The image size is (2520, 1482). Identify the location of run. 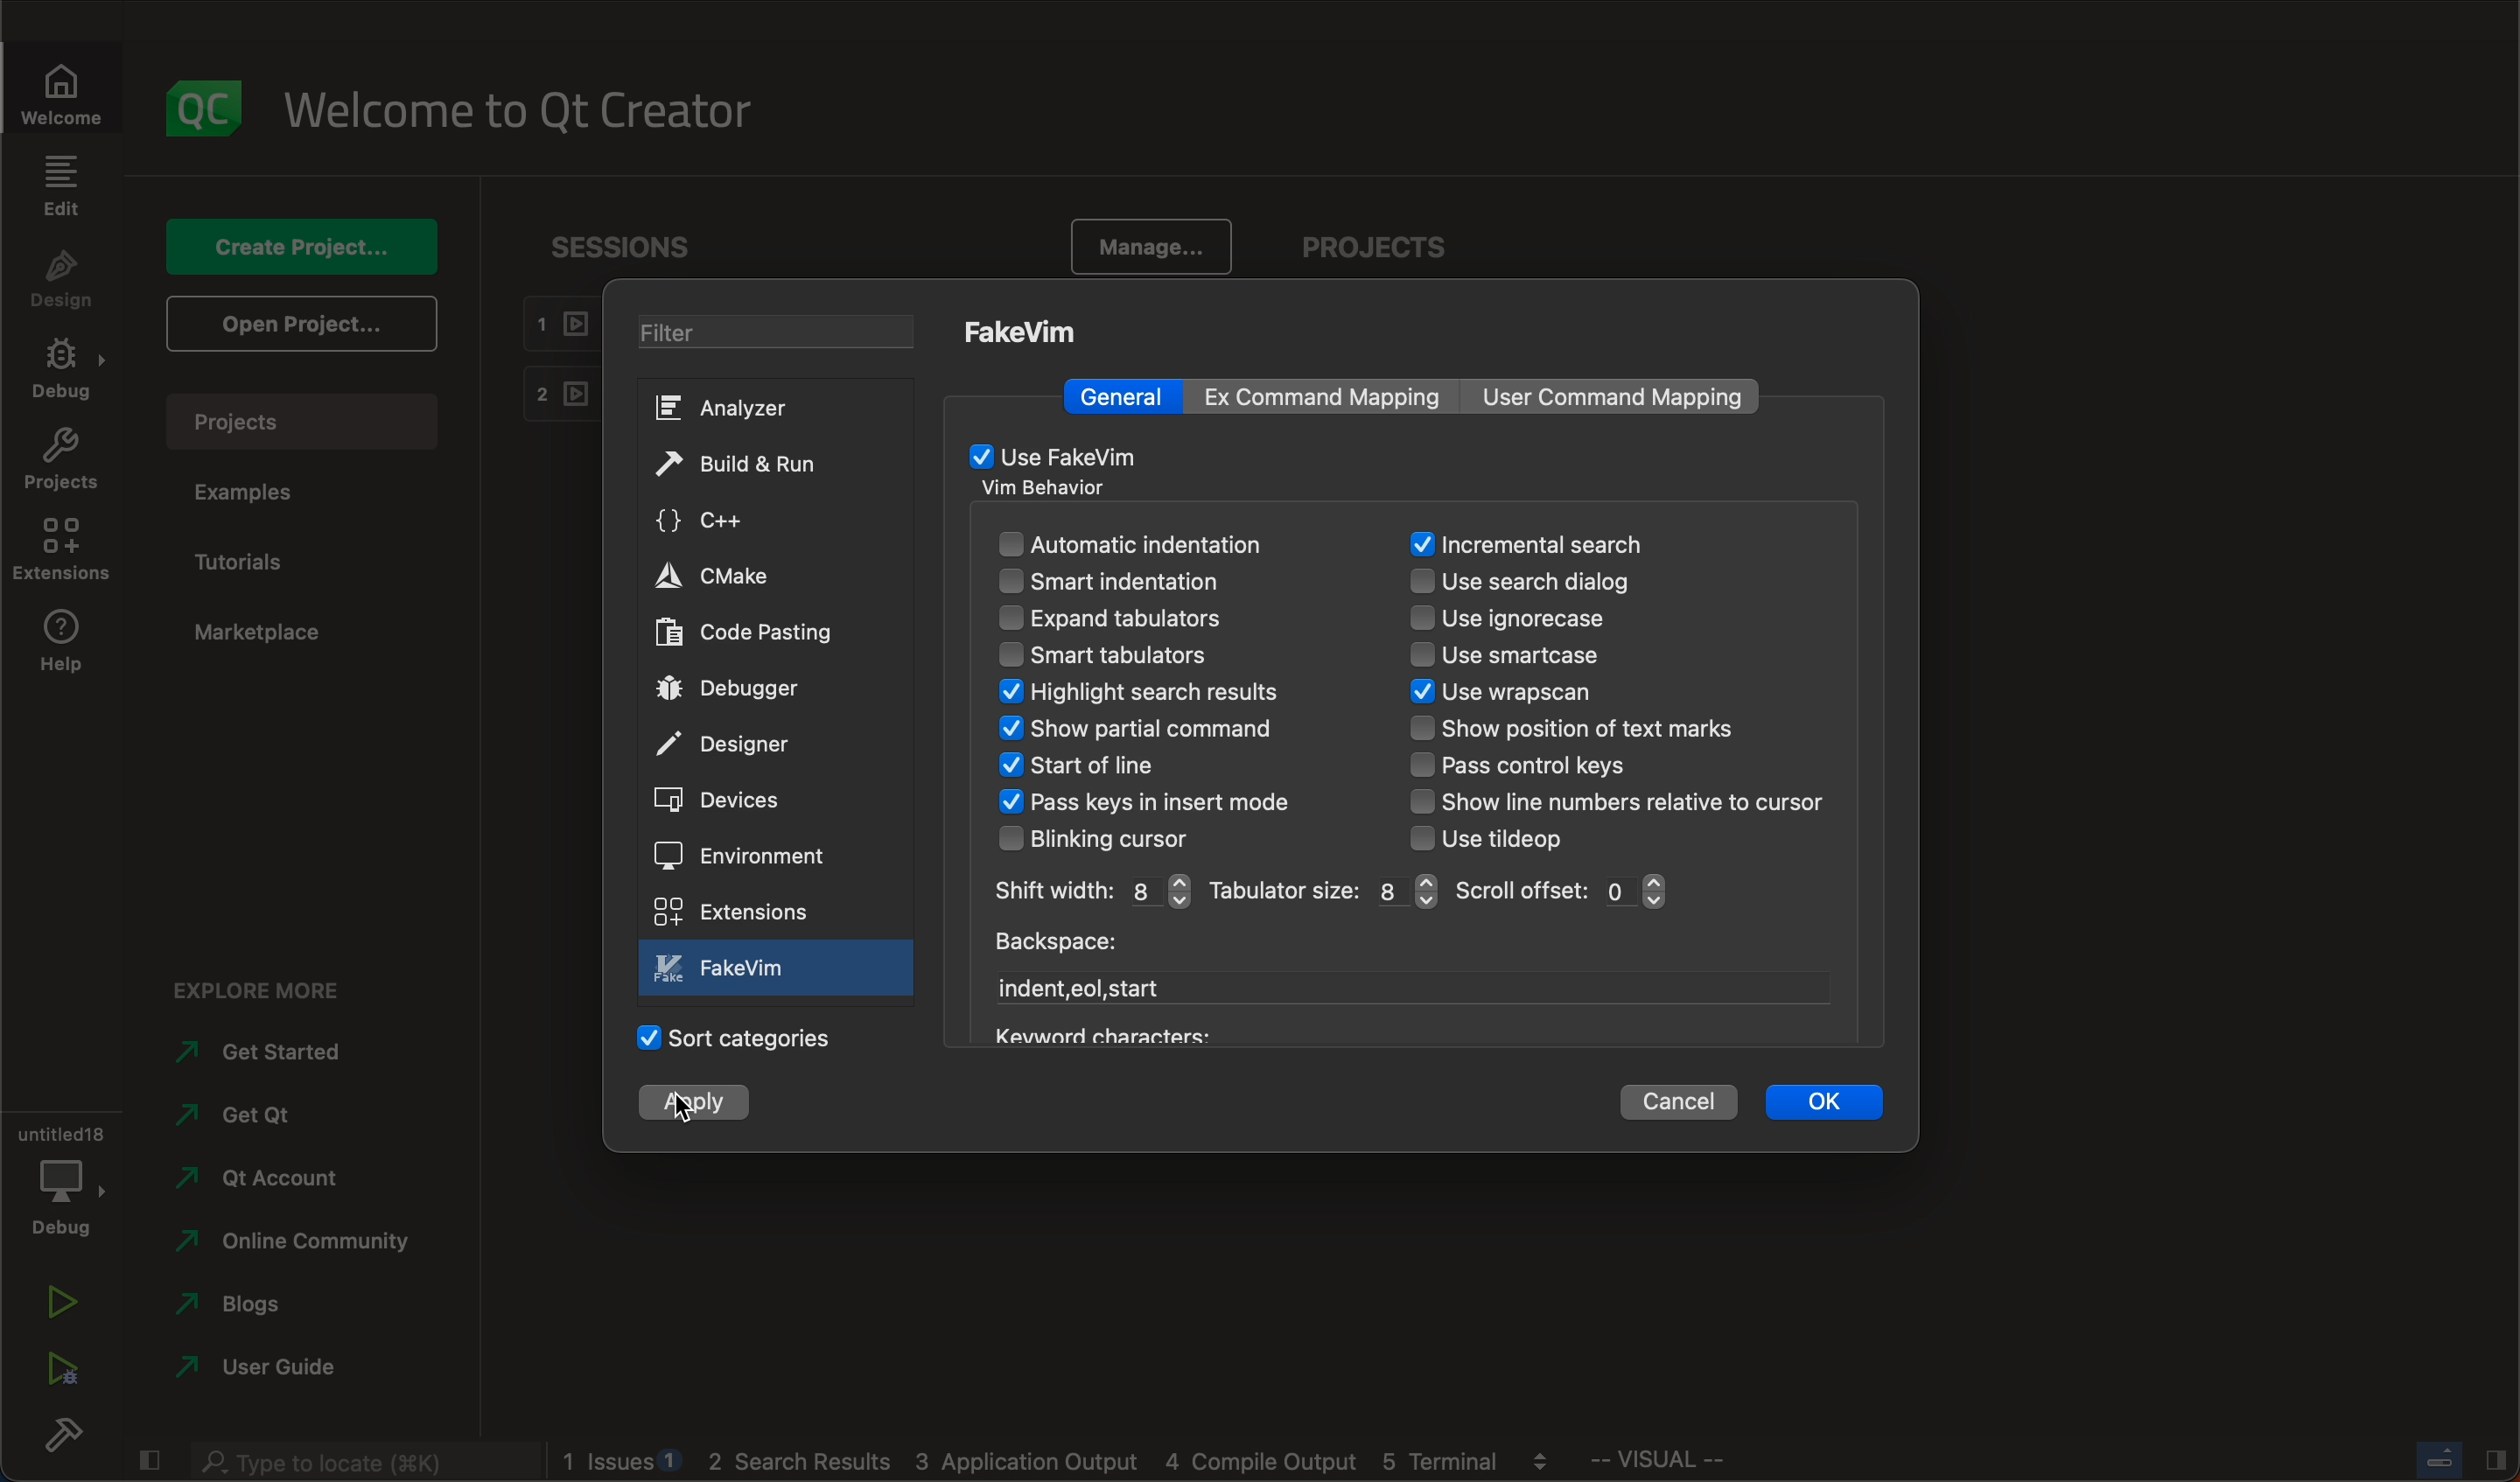
(59, 1301).